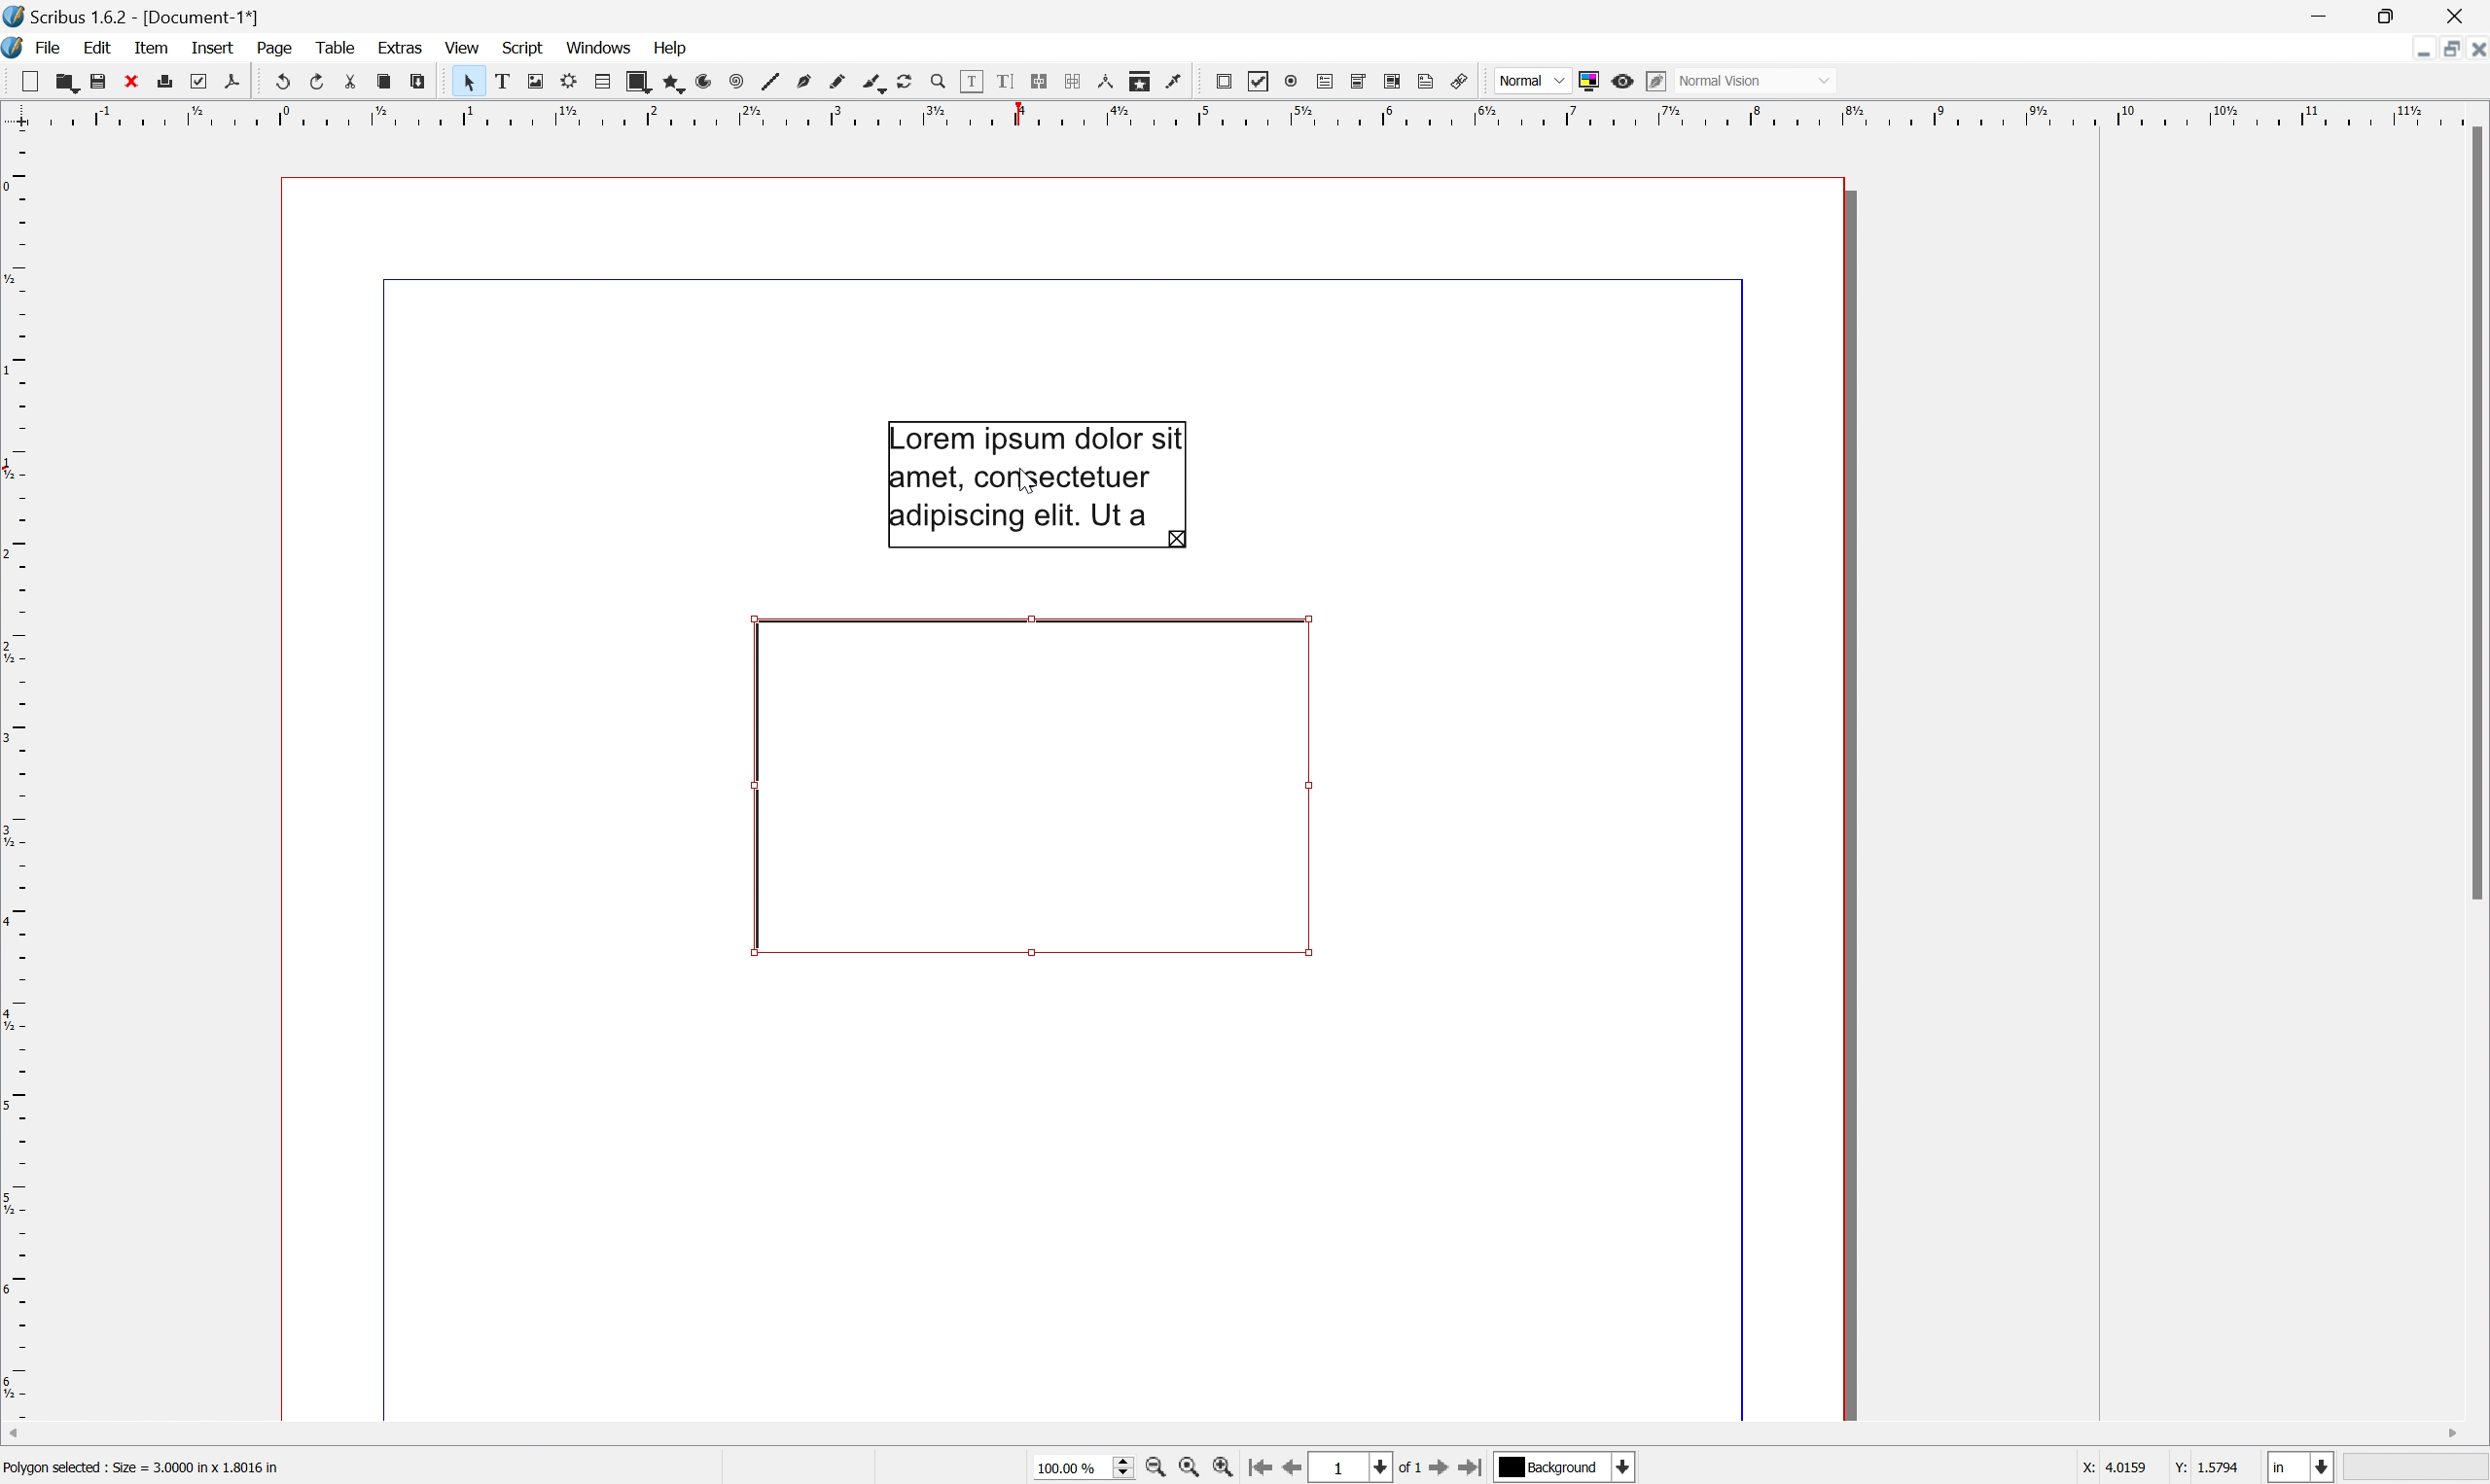 This screenshot has width=2490, height=1484. I want to click on Zoom in by the stepping value in tools preferences, so click(1232, 1468).